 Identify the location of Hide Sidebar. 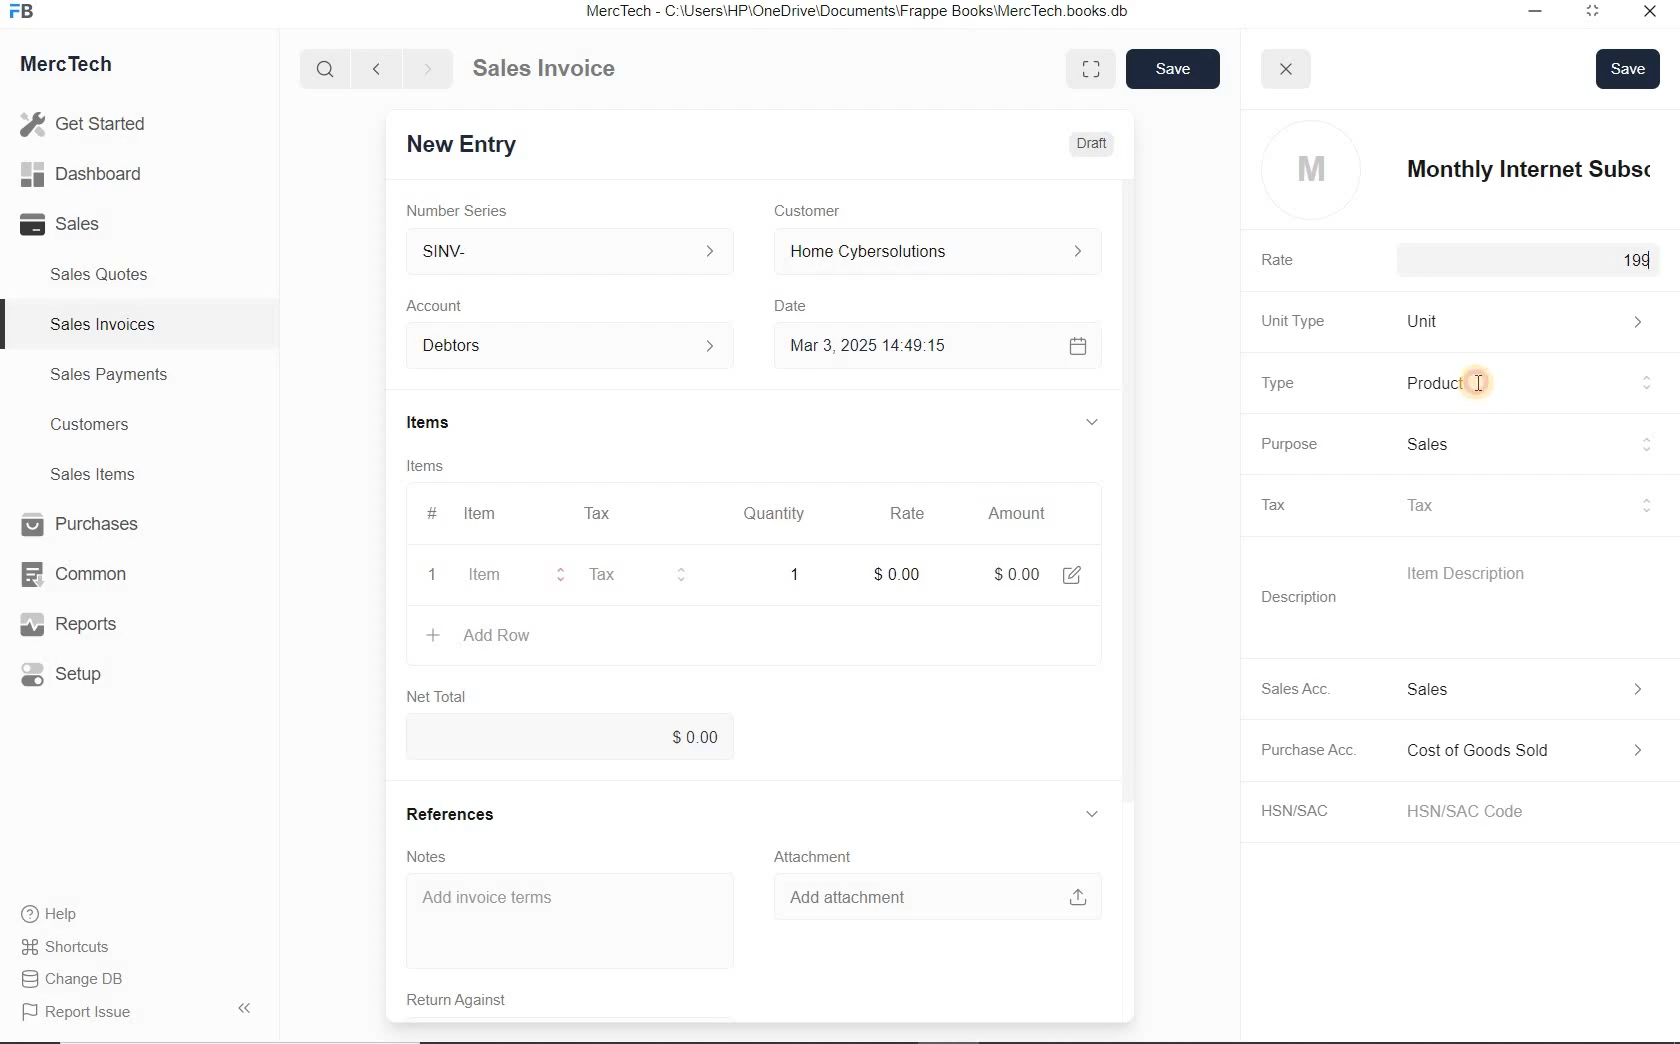
(243, 1007).